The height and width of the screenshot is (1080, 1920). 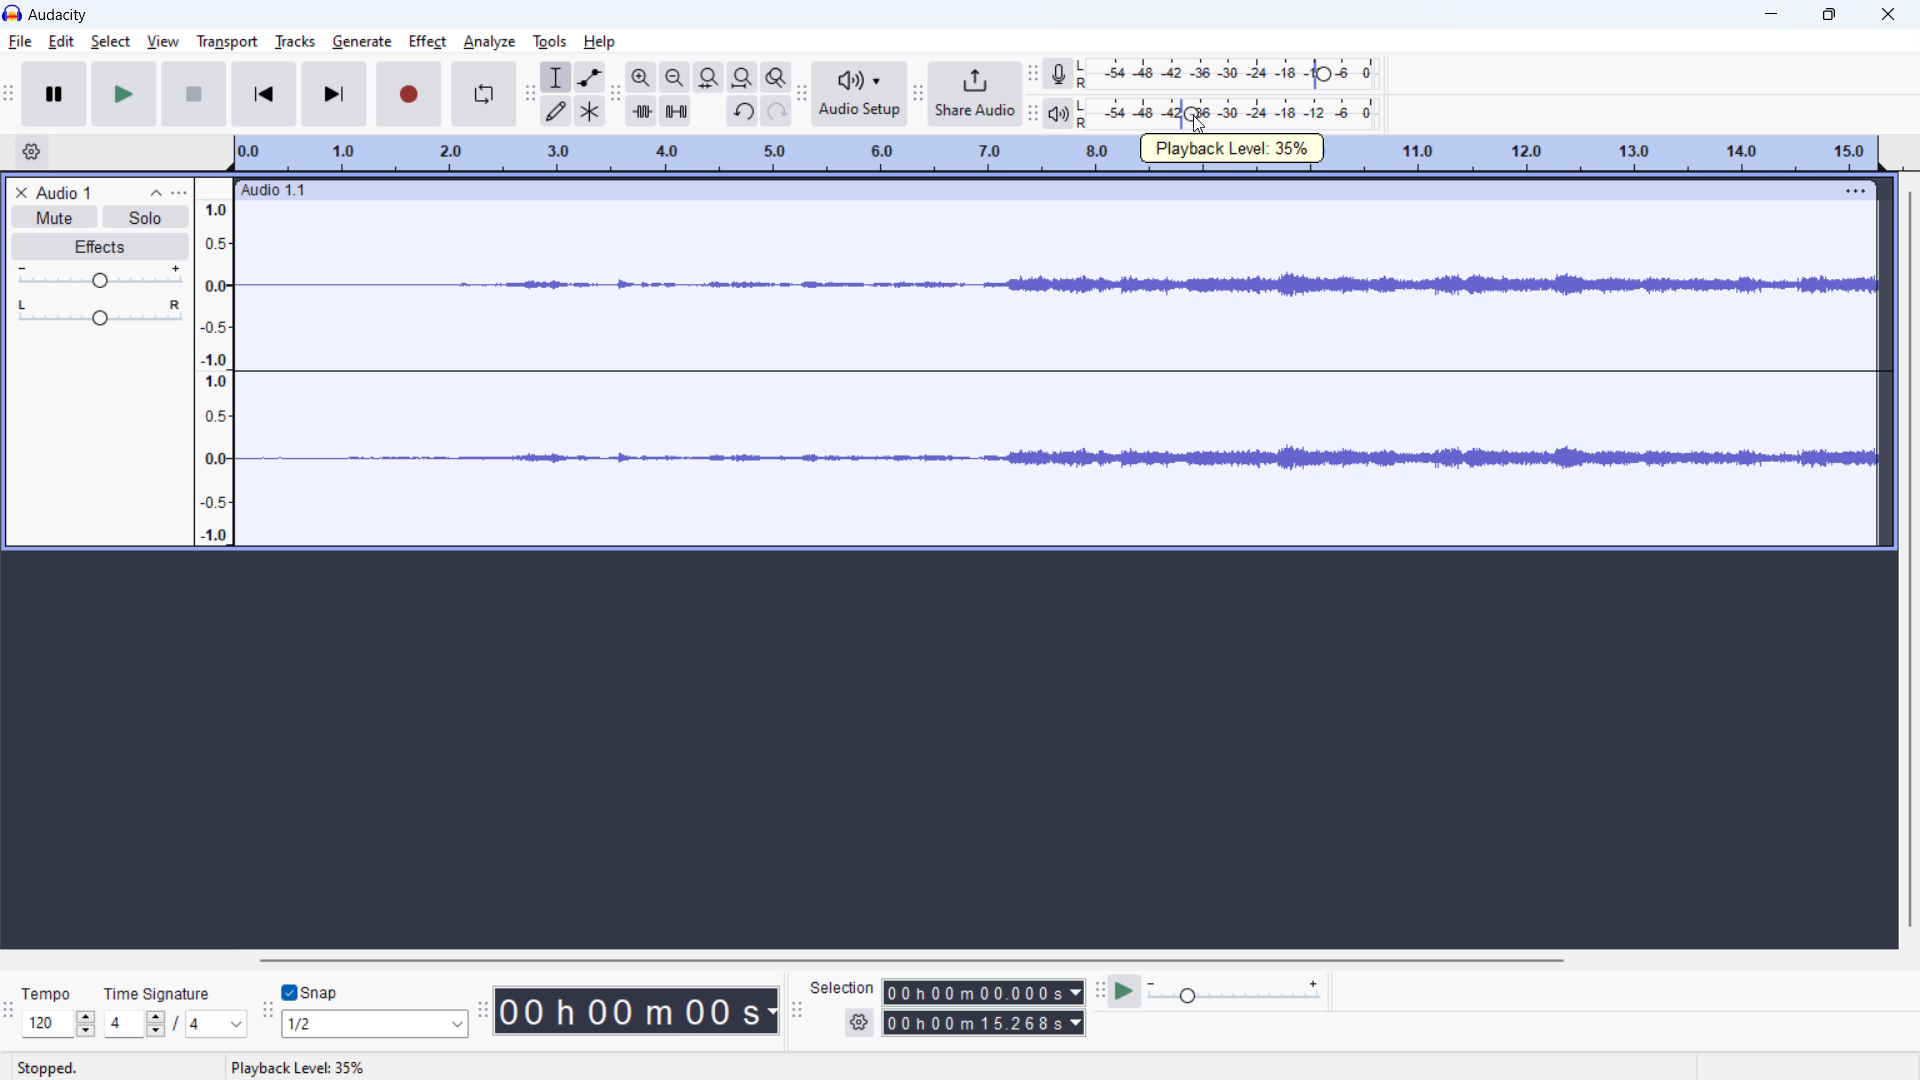 I want to click on fit selection to width, so click(x=708, y=76).